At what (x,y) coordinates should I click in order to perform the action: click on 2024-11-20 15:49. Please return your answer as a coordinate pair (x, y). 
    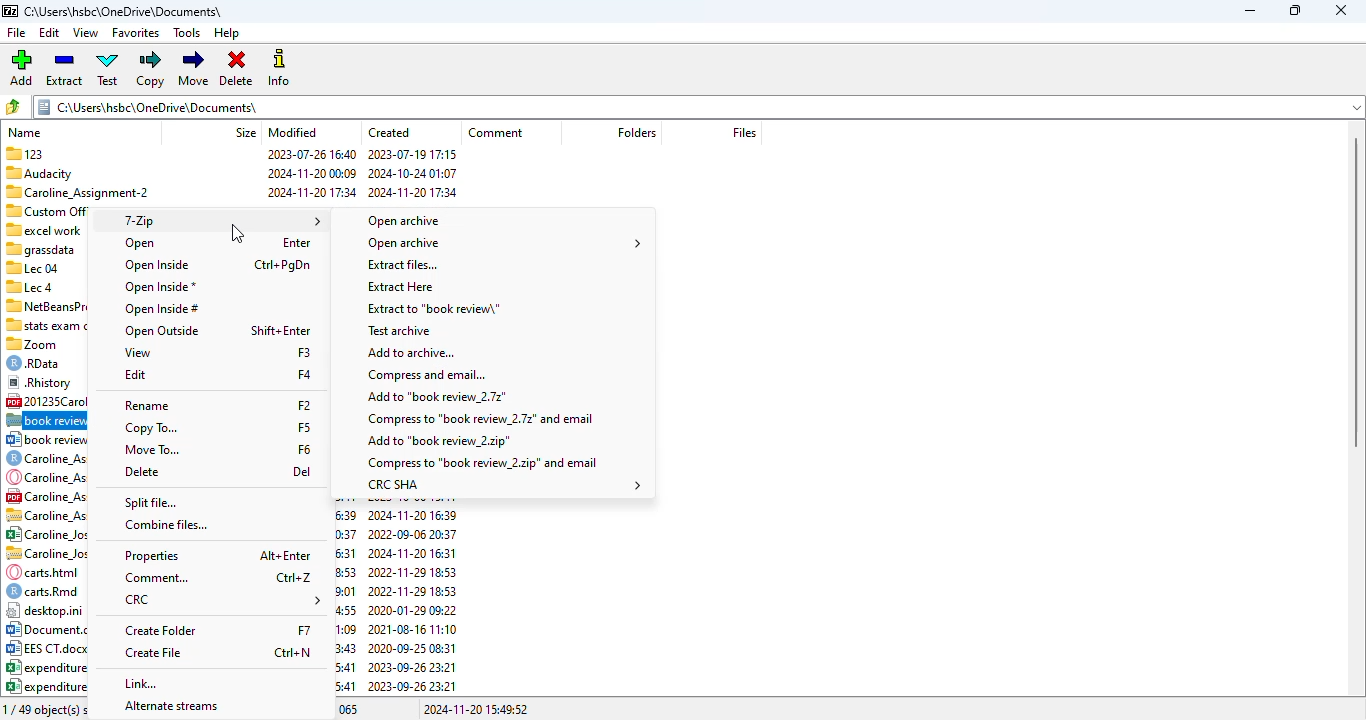
    Looking at the image, I should click on (474, 709).